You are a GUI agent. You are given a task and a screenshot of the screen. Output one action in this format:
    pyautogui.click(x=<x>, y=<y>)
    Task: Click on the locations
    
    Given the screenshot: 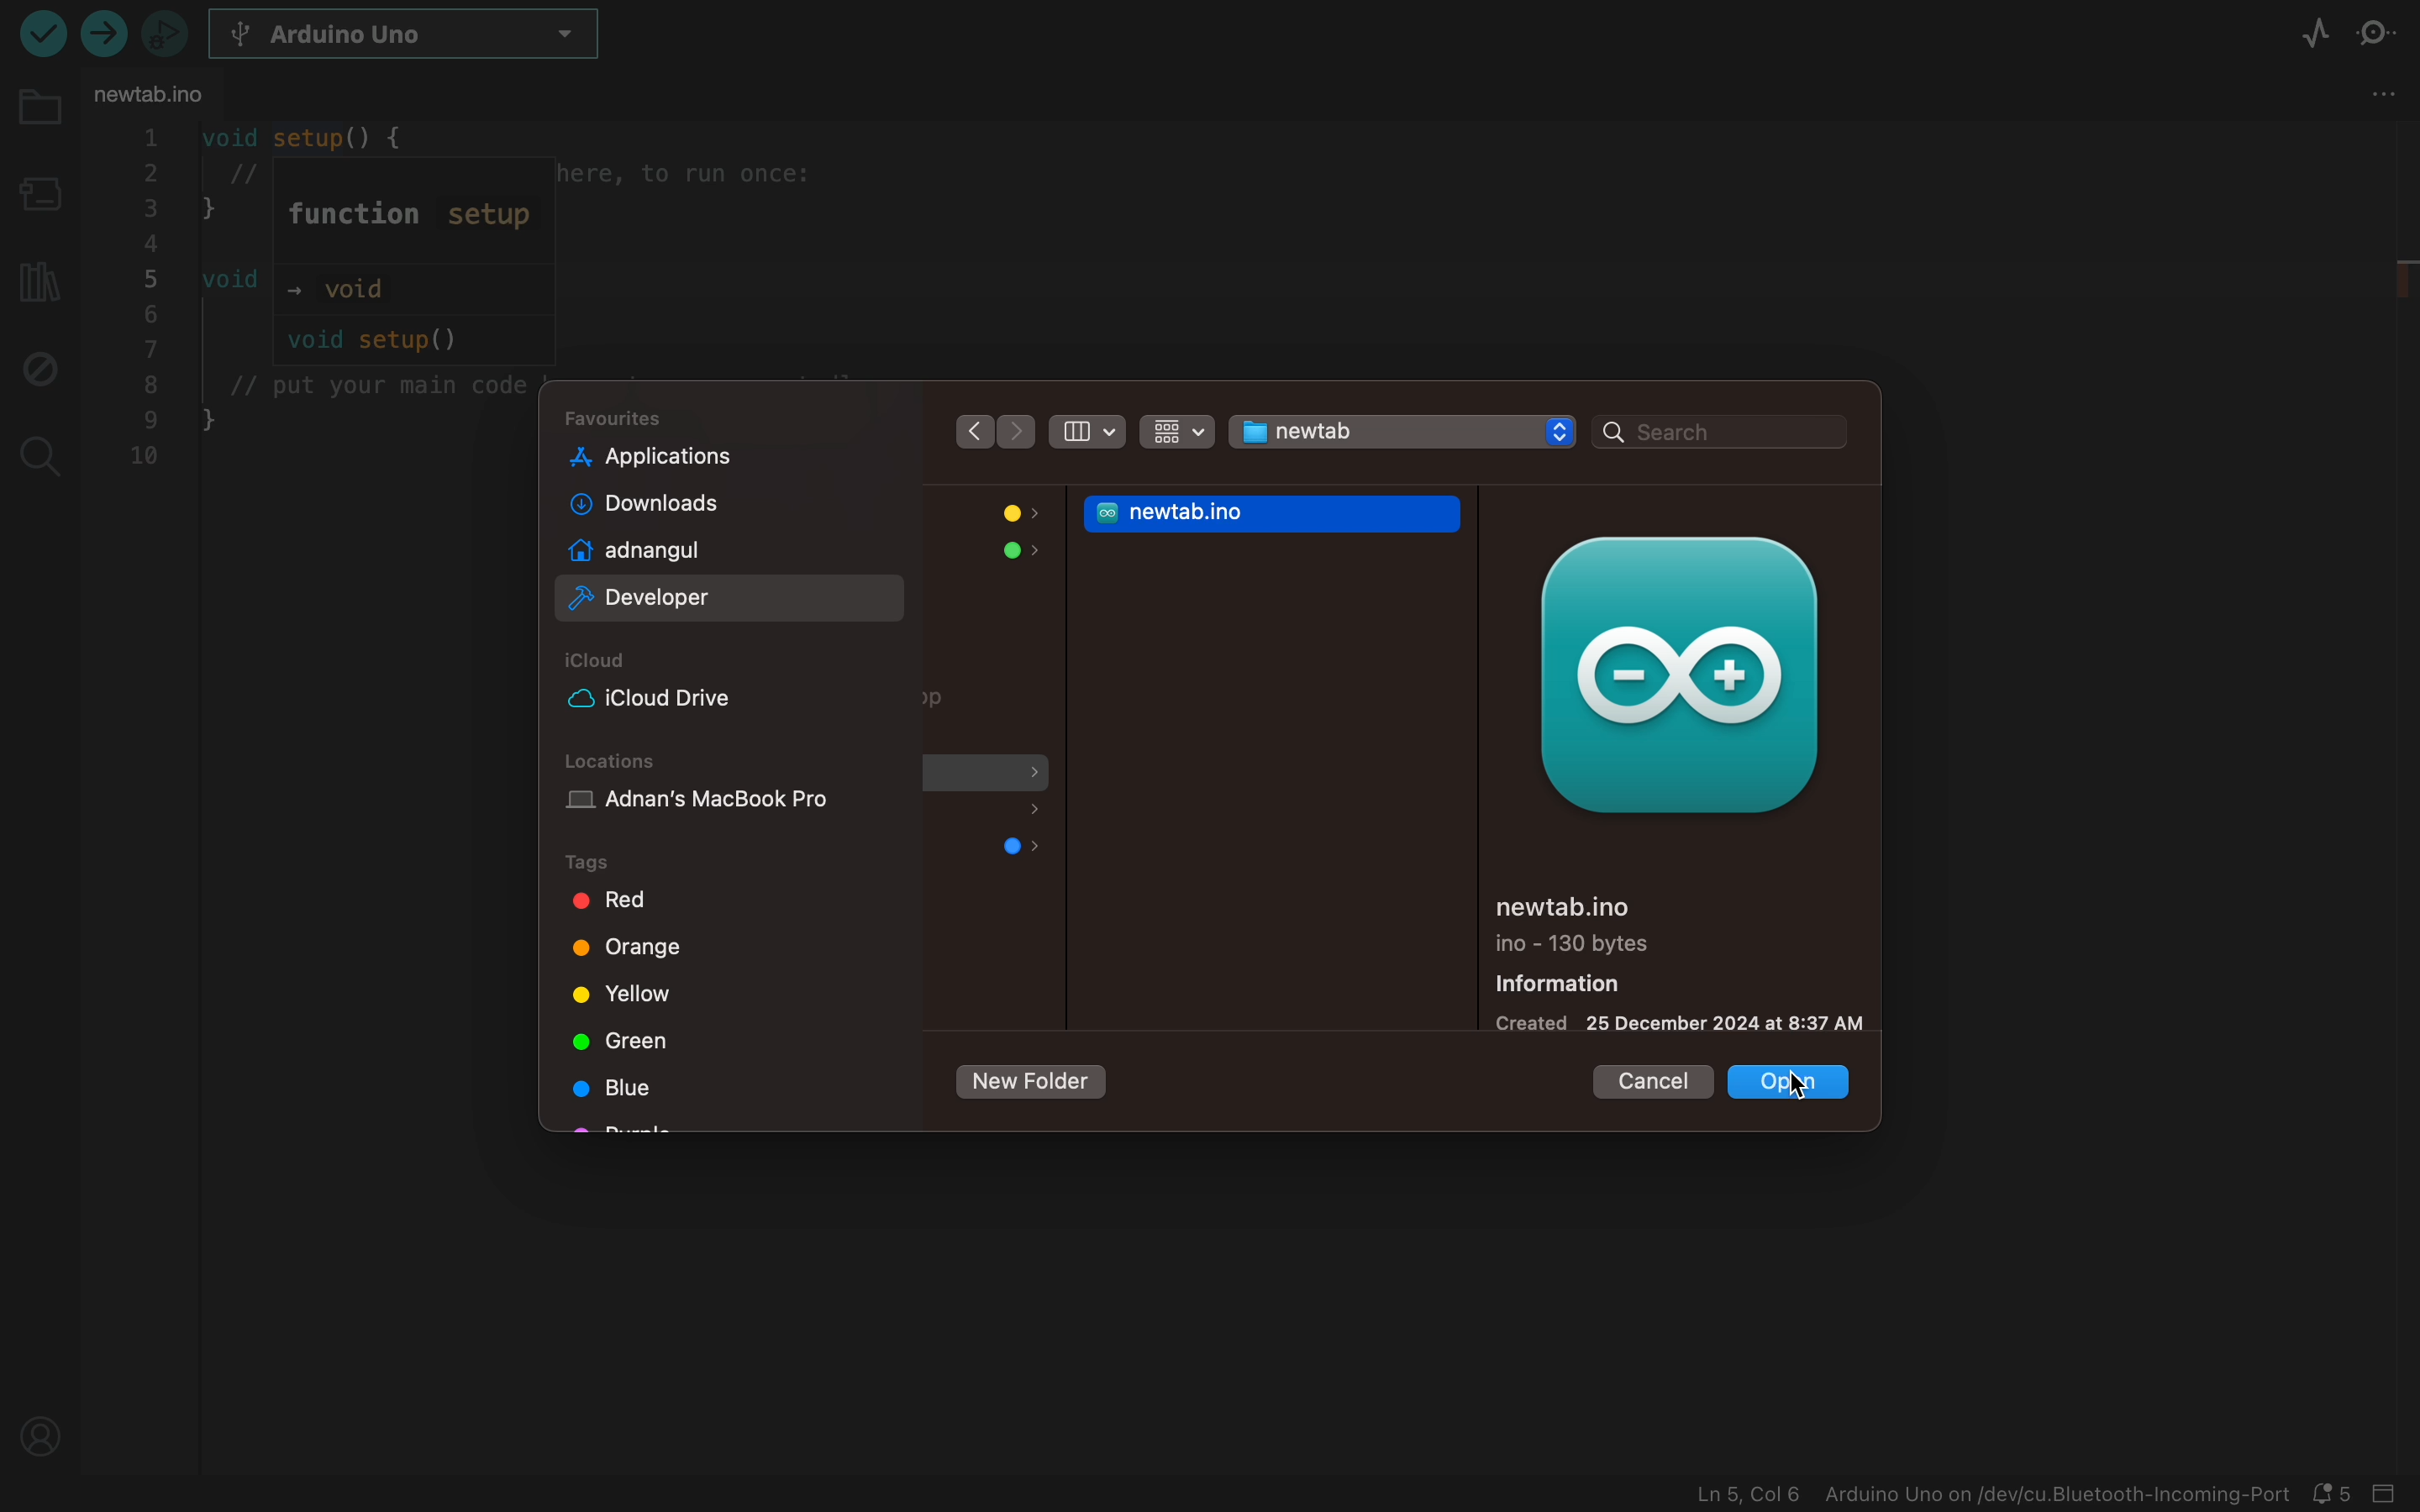 What is the action you would take?
    pyautogui.click(x=617, y=761)
    